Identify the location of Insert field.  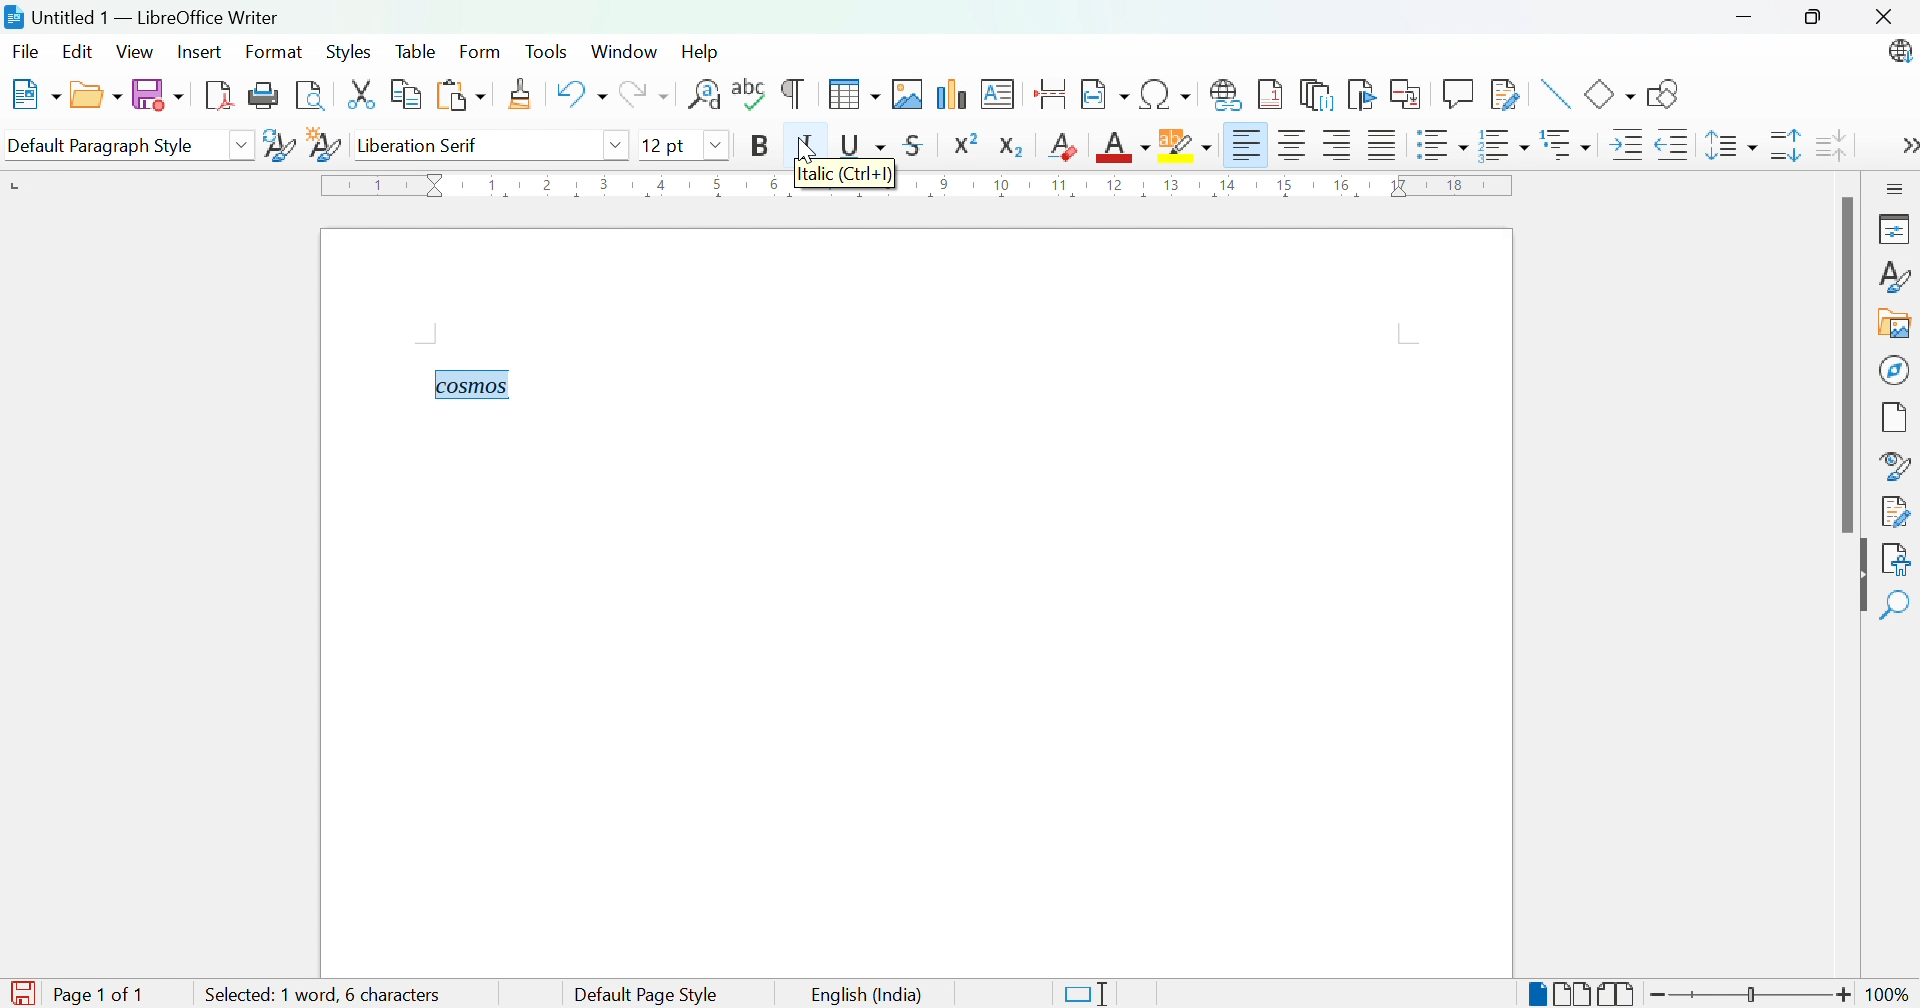
(1105, 92).